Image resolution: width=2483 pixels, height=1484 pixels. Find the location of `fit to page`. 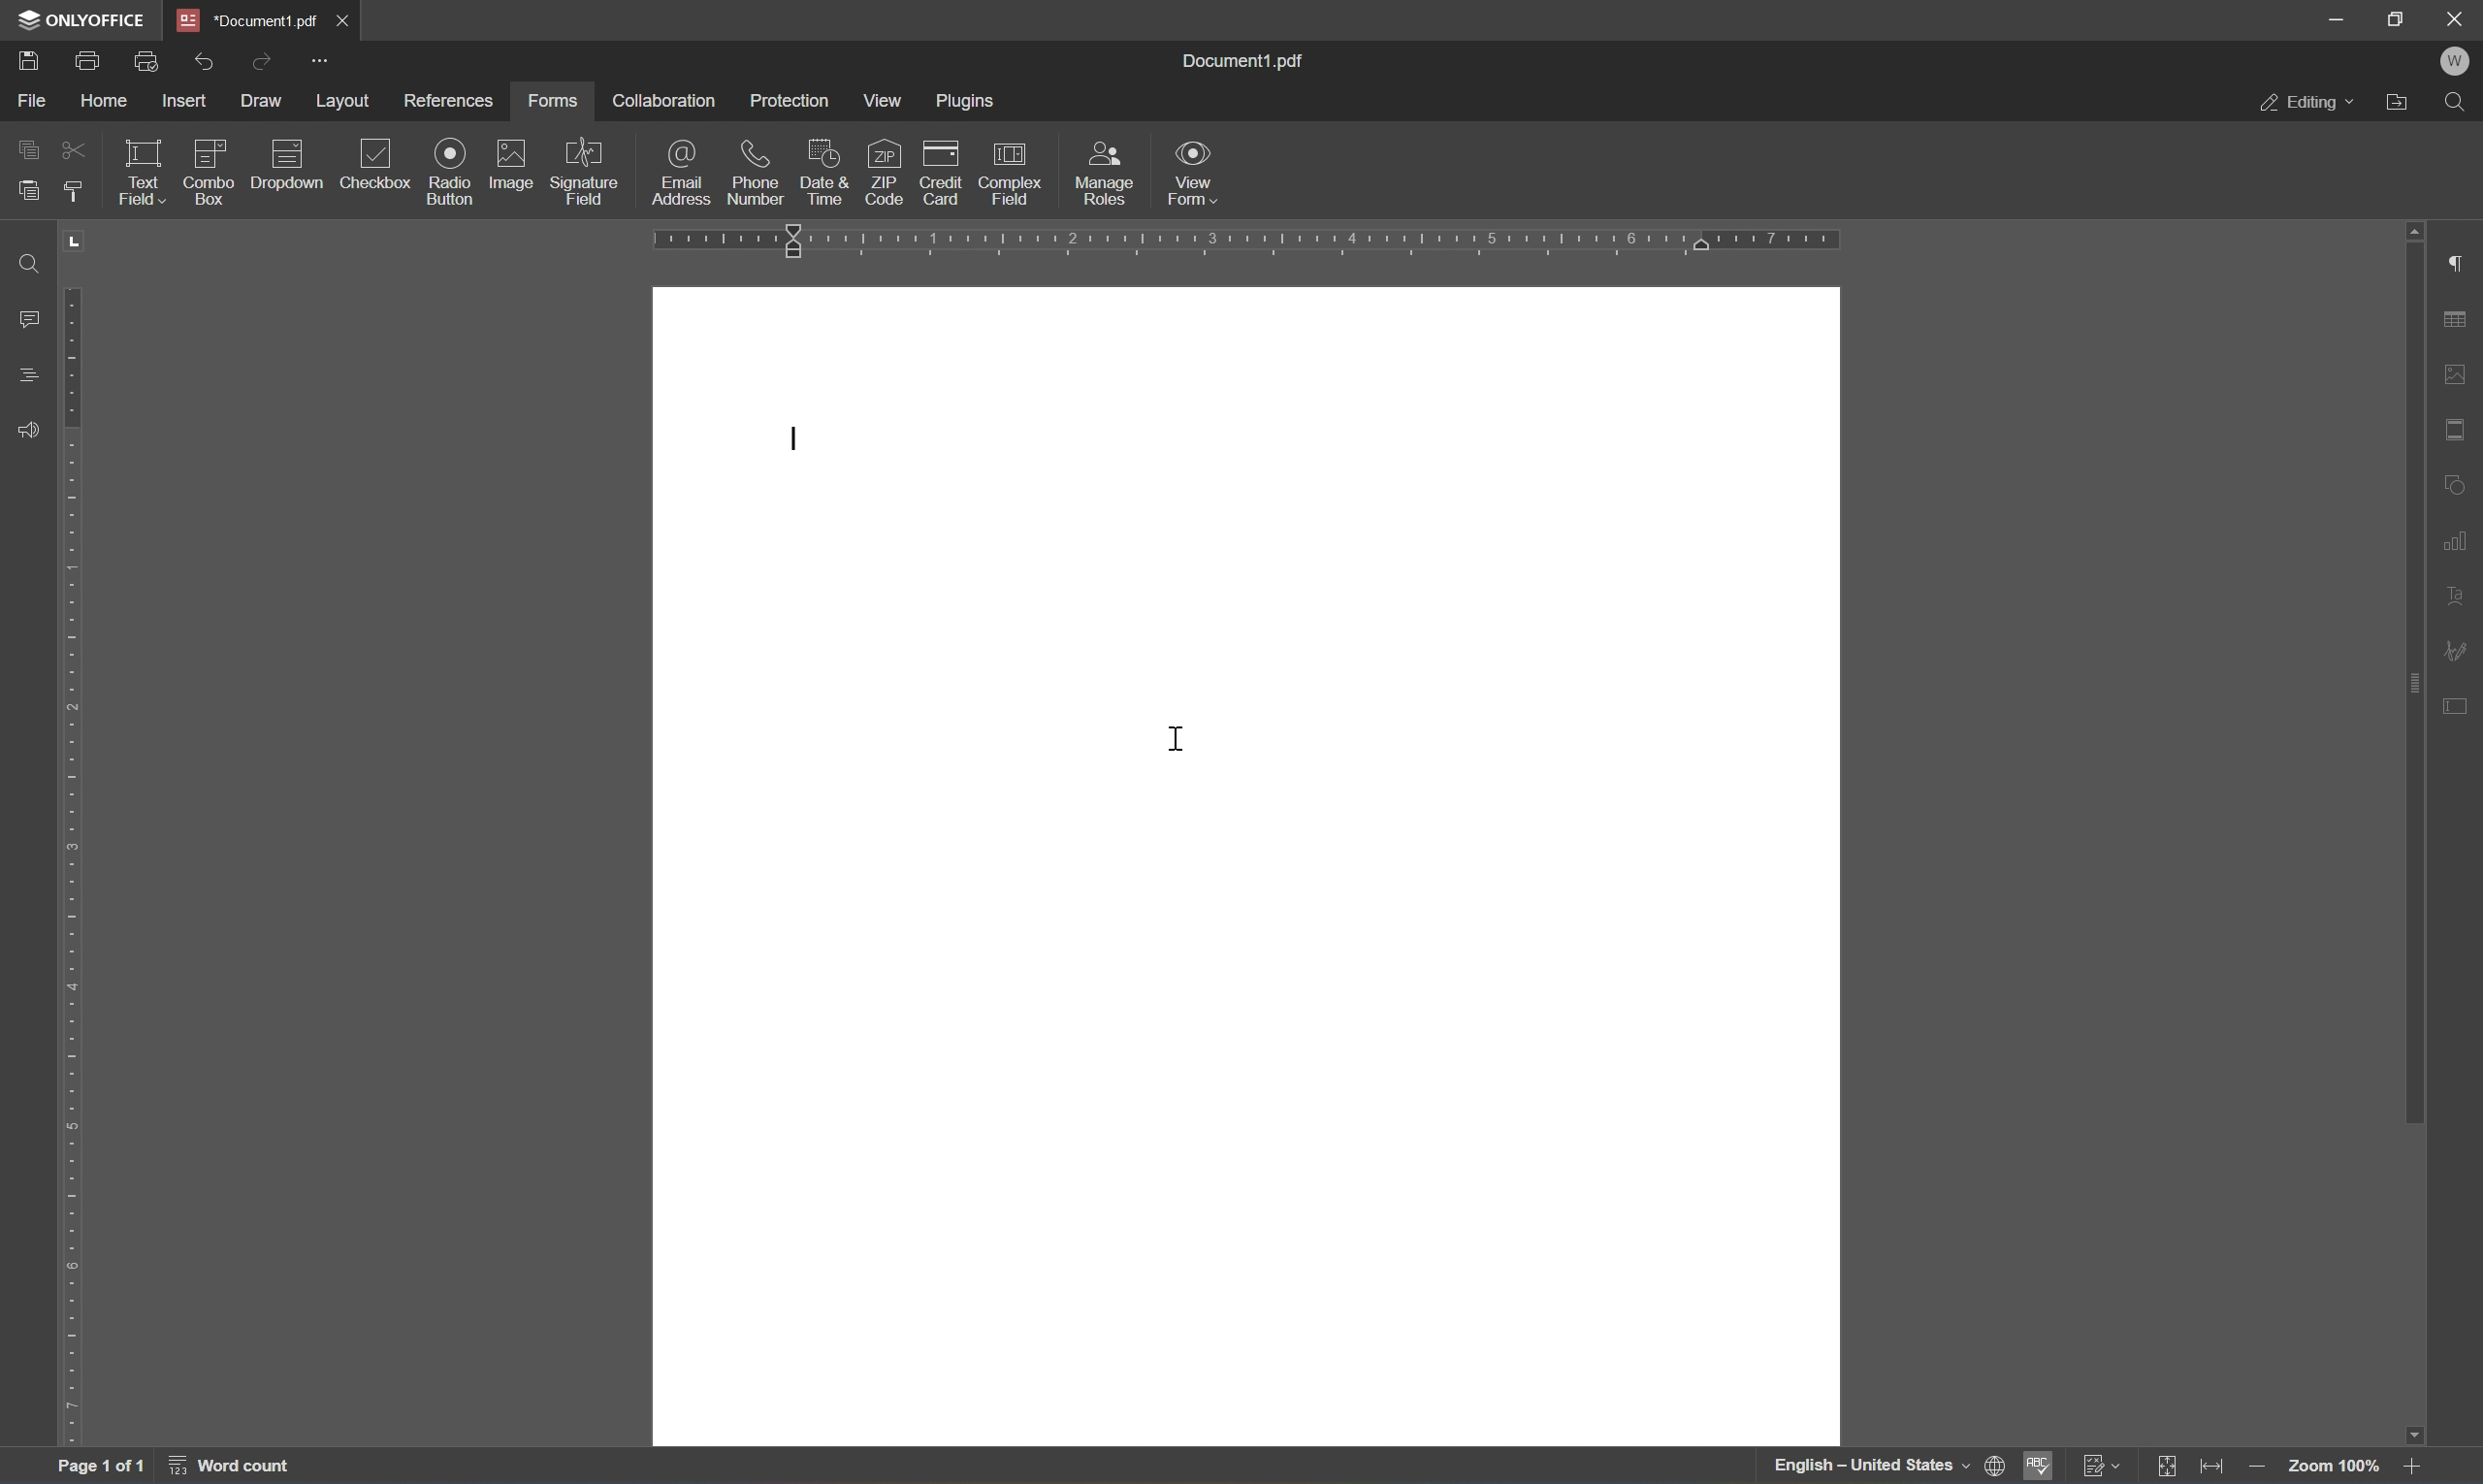

fit to page is located at coordinates (2170, 1463).